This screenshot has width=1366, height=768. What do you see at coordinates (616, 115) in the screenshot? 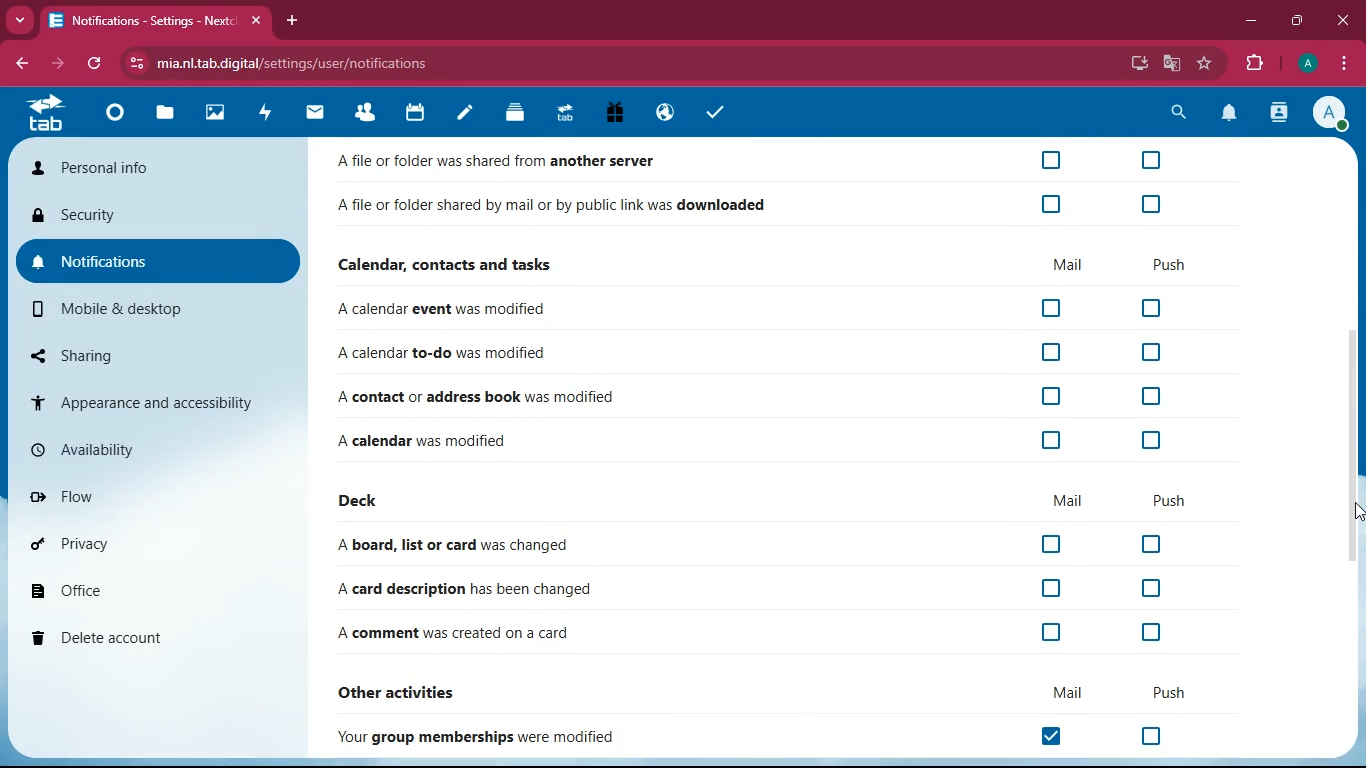
I see `gift` at bounding box center [616, 115].